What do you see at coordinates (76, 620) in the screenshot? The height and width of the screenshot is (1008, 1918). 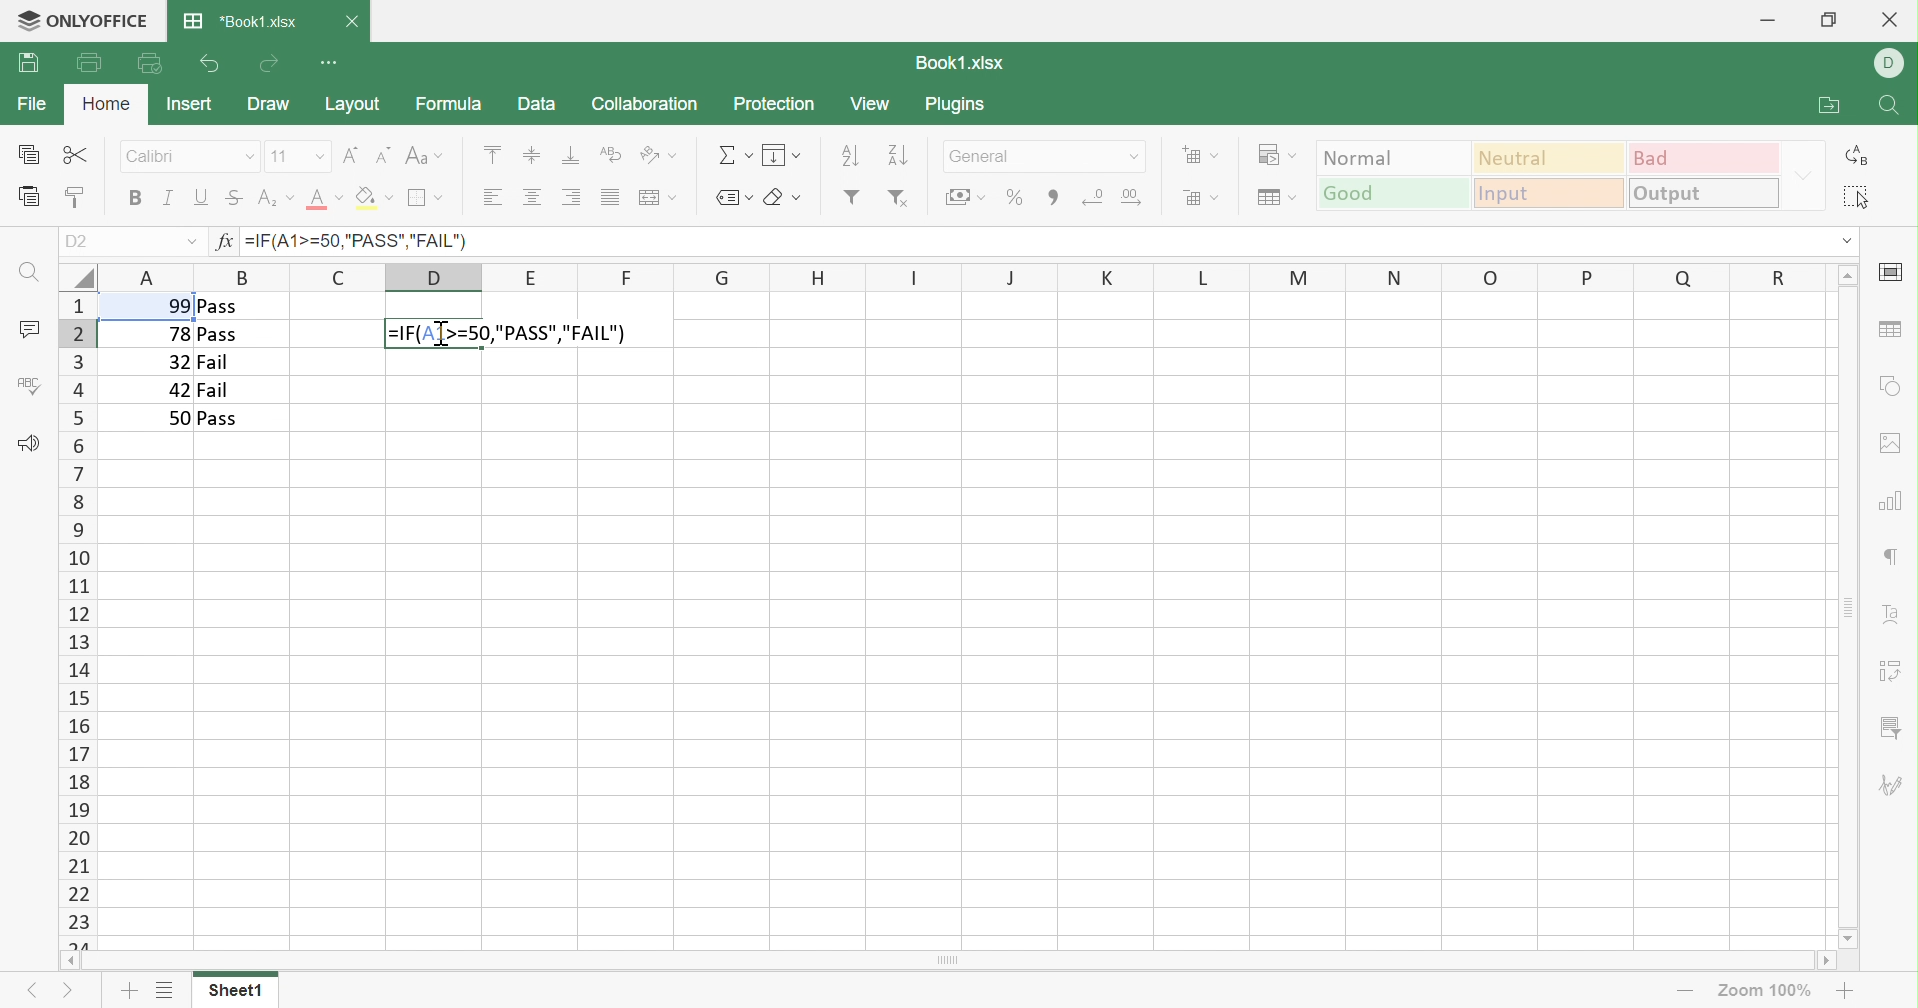 I see `Row names` at bounding box center [76, 620].